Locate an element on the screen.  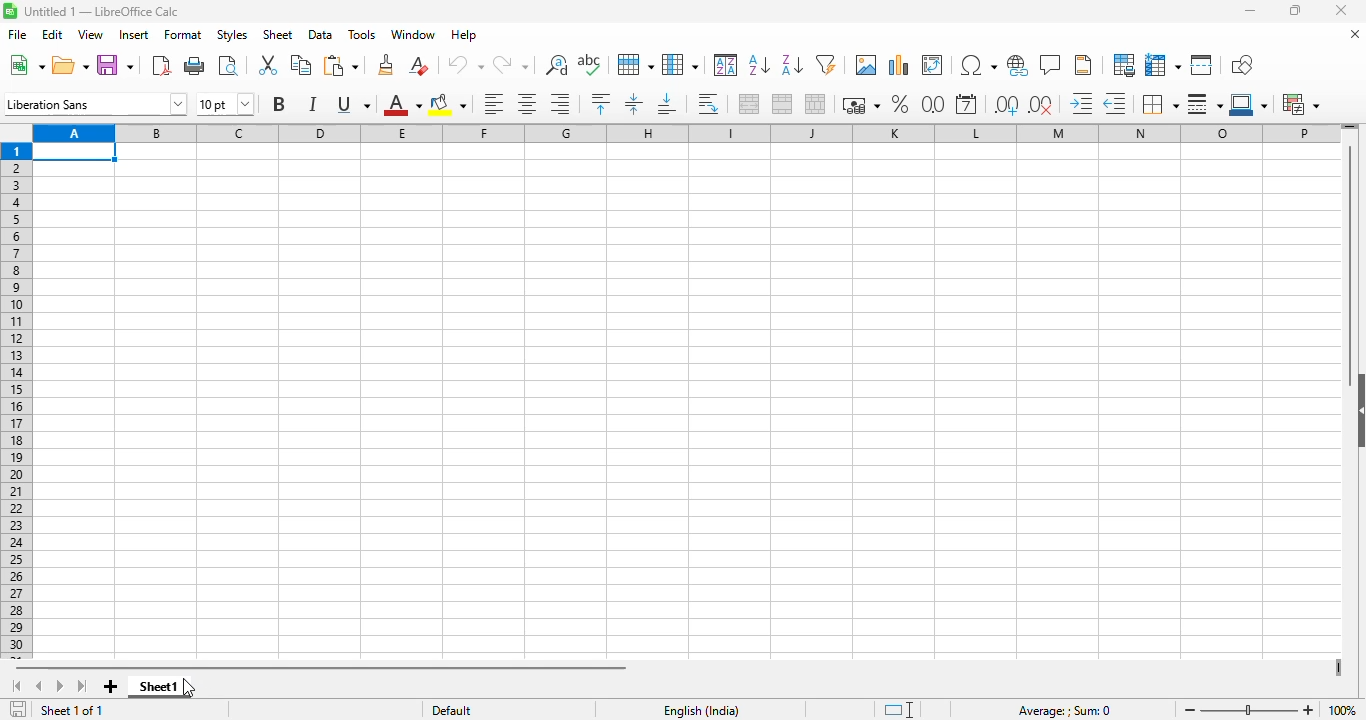
window is located at coordinates (412, 35).